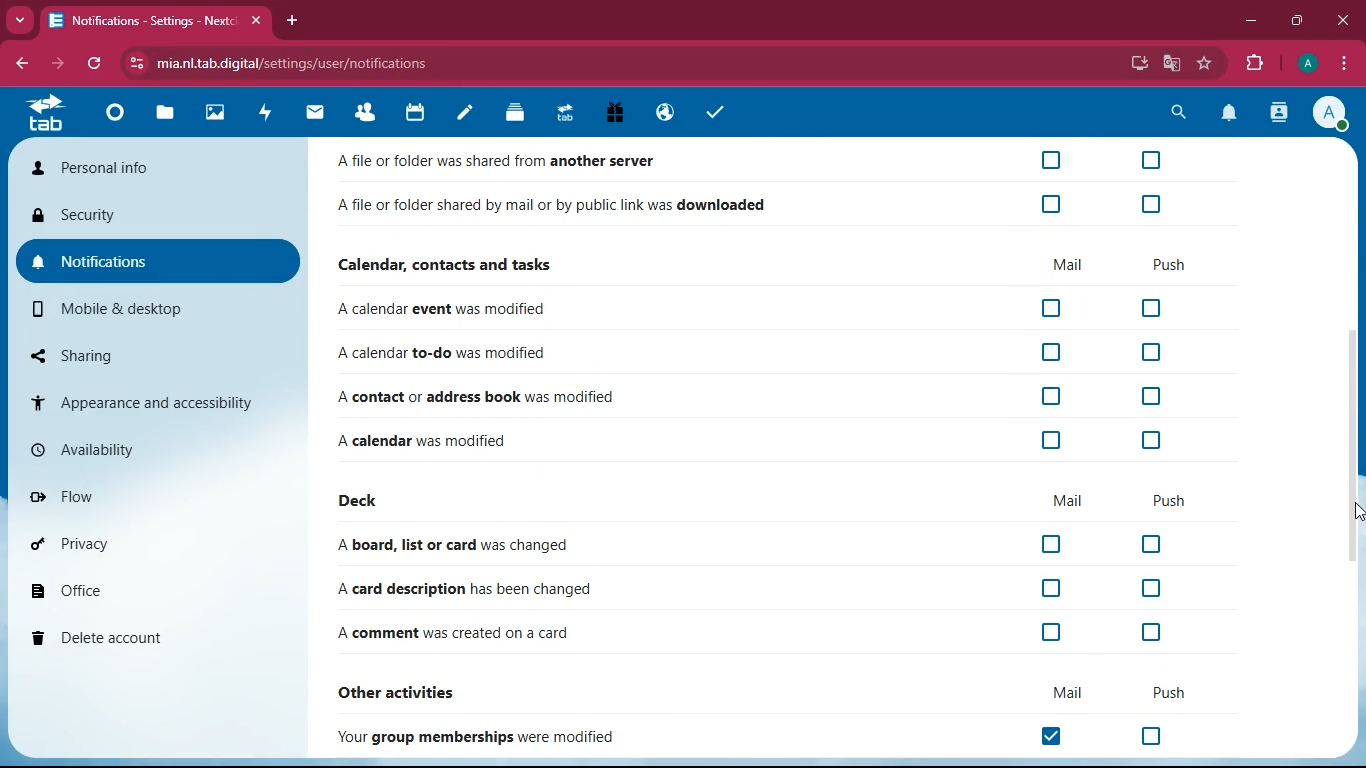 This screenshot has height=768, width=1366. What do you see at coordinates (1054, 693) in the screenshot?
I see `mail` at bounding box center [1054, 693].